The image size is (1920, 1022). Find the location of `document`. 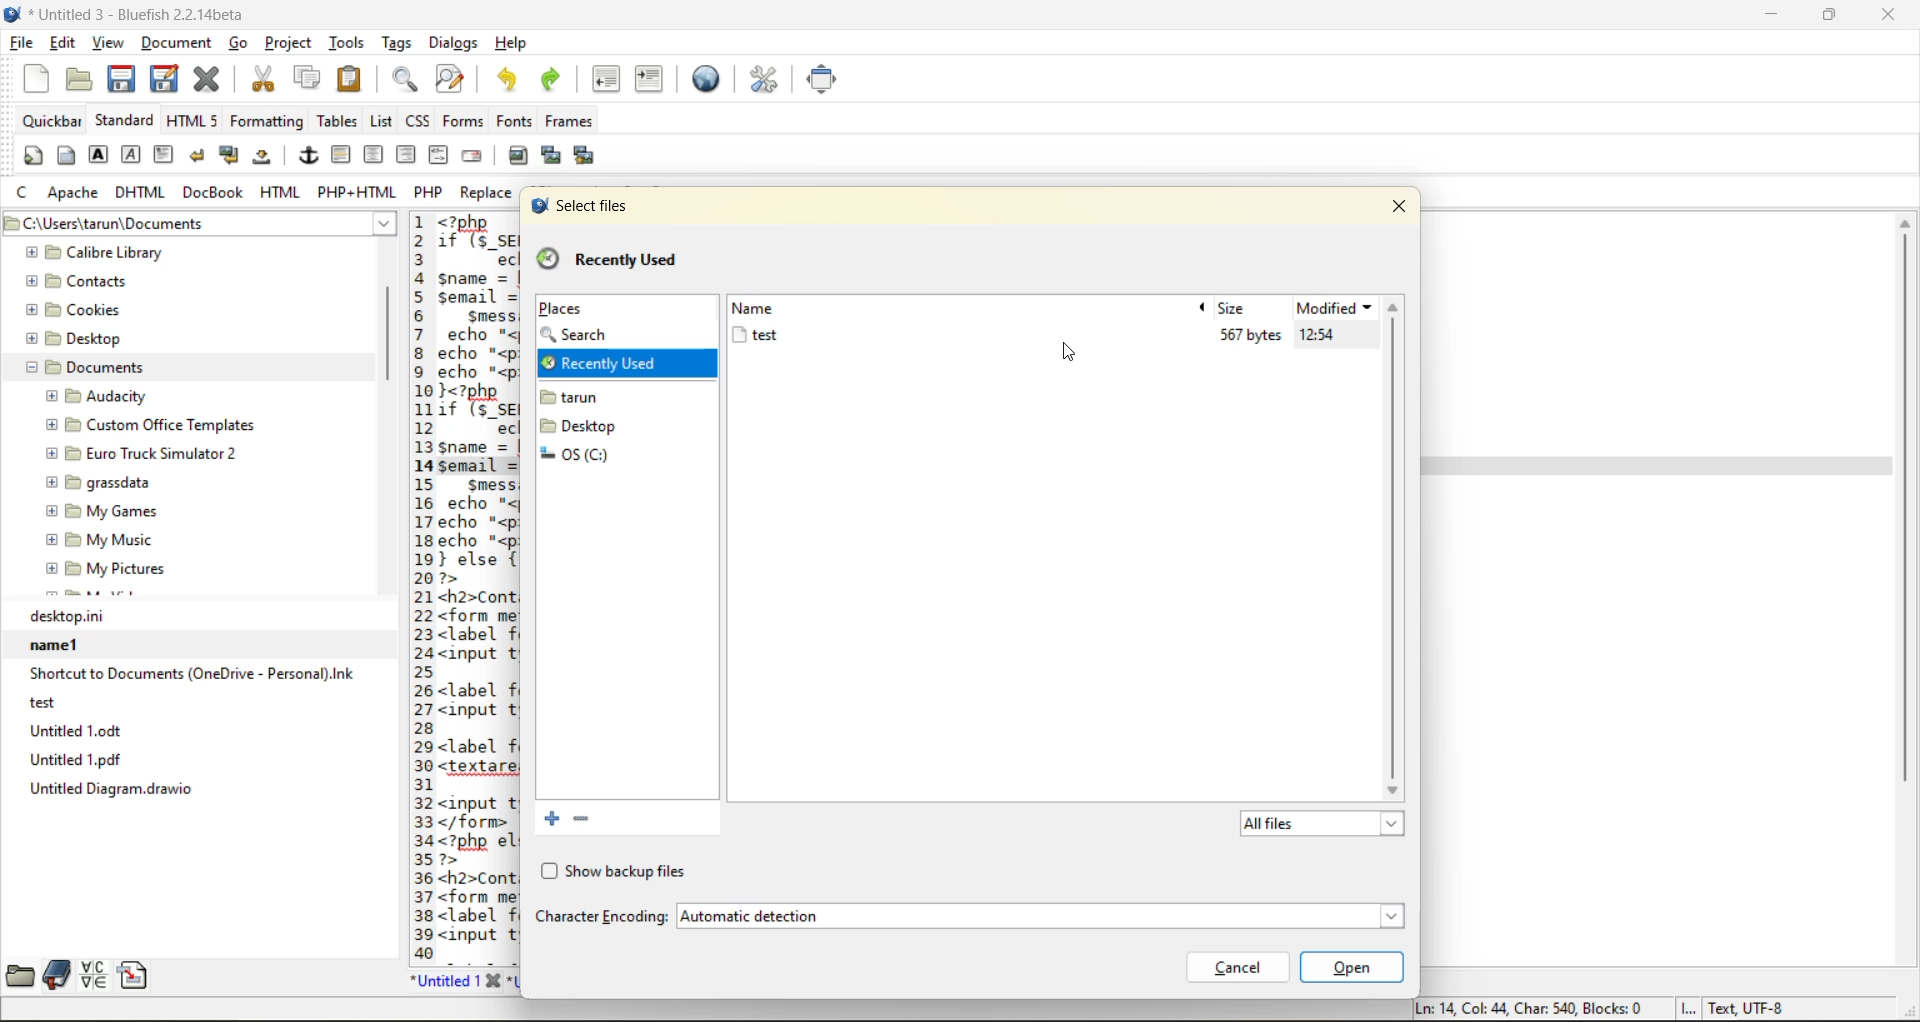

document is located at coordinates (177, 48).